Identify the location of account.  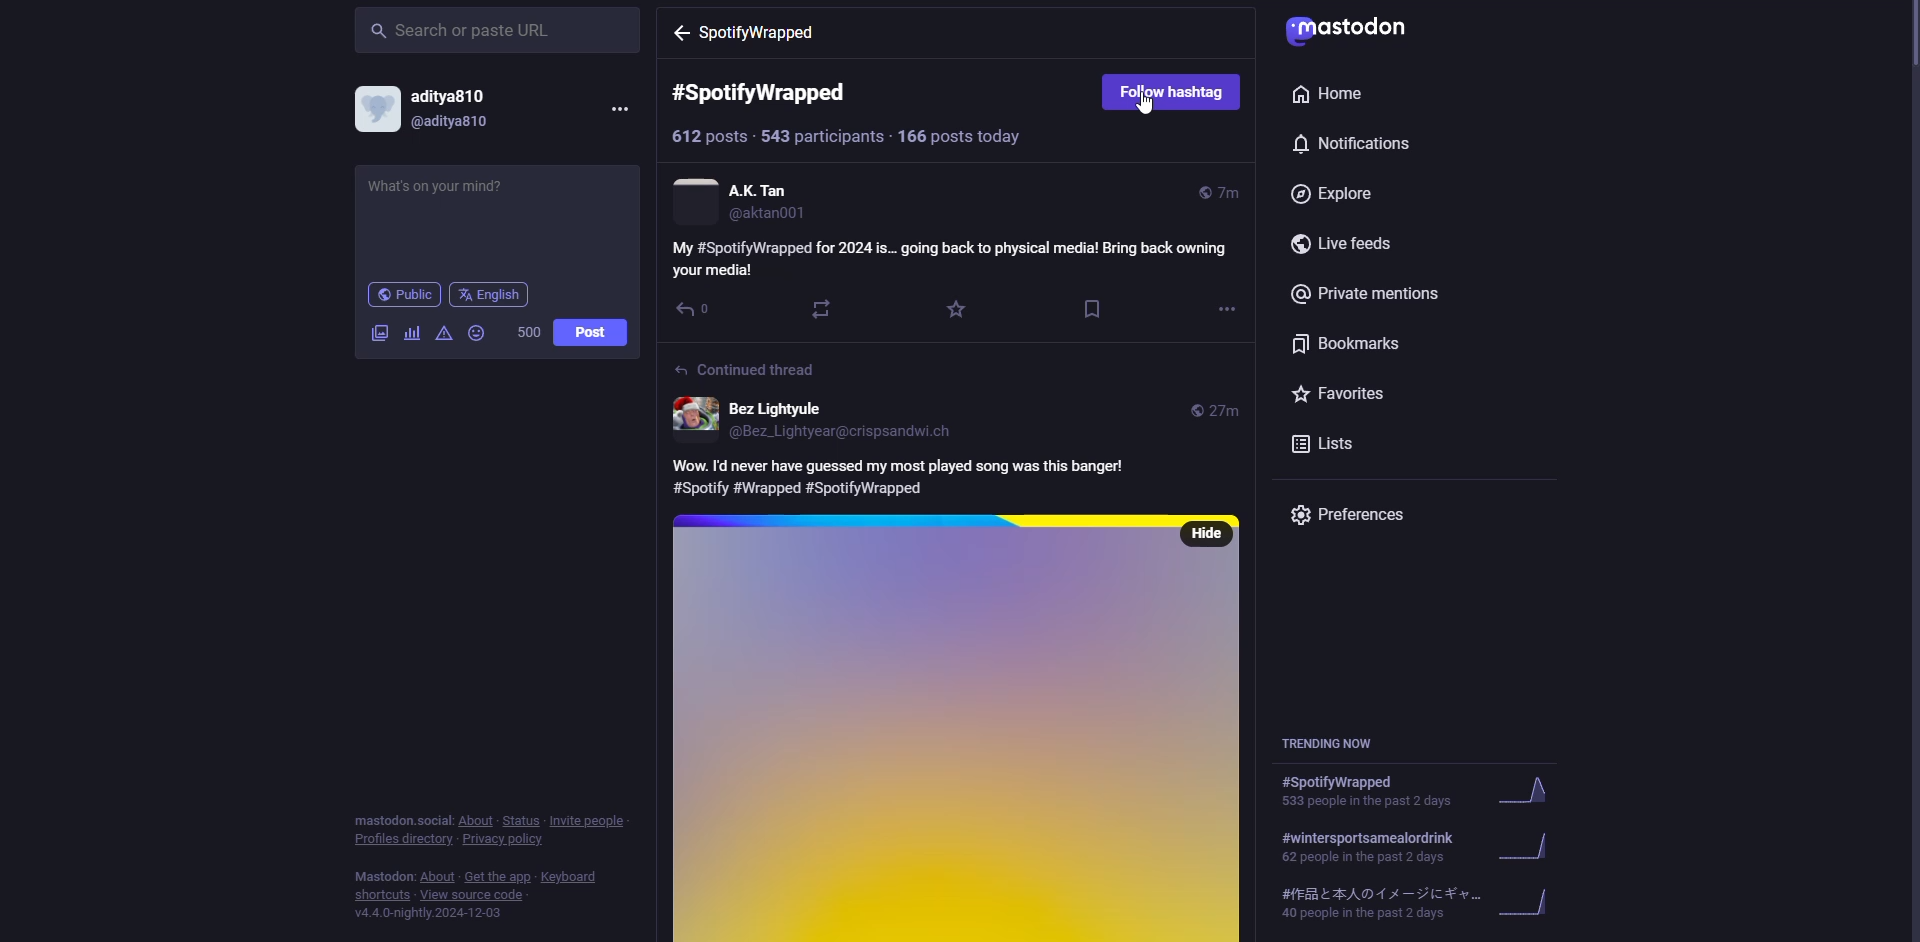
(745, 203).